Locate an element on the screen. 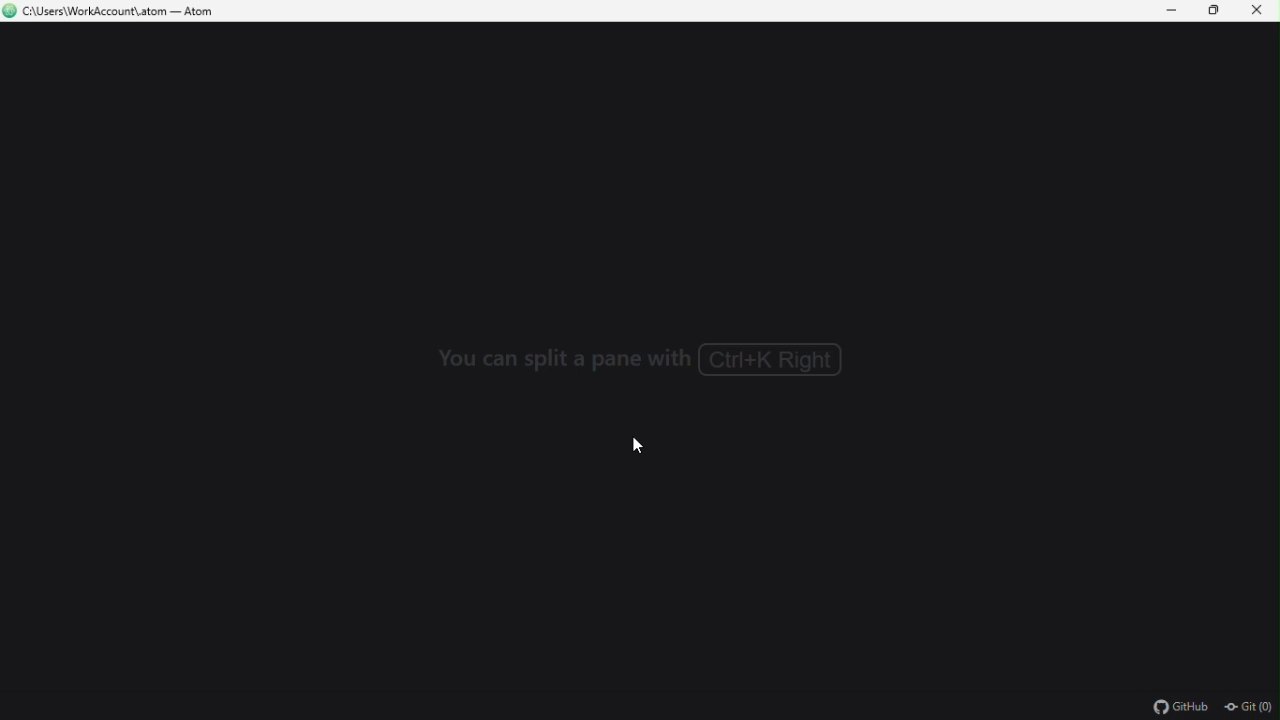  restore is located at coordinates (1216, 12).